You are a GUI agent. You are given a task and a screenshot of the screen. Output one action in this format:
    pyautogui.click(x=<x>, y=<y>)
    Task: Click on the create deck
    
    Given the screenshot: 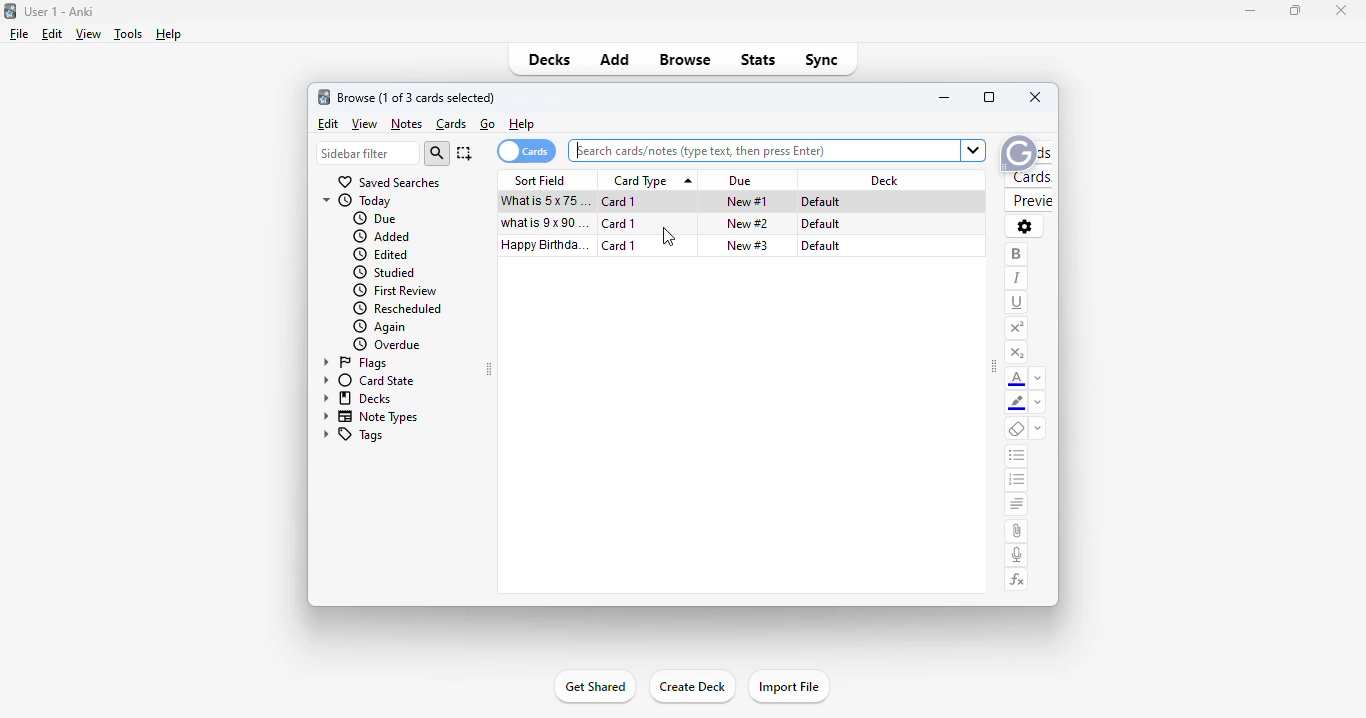 What is the action you would take?
    pyautogui.click(x=690, y=685)
    